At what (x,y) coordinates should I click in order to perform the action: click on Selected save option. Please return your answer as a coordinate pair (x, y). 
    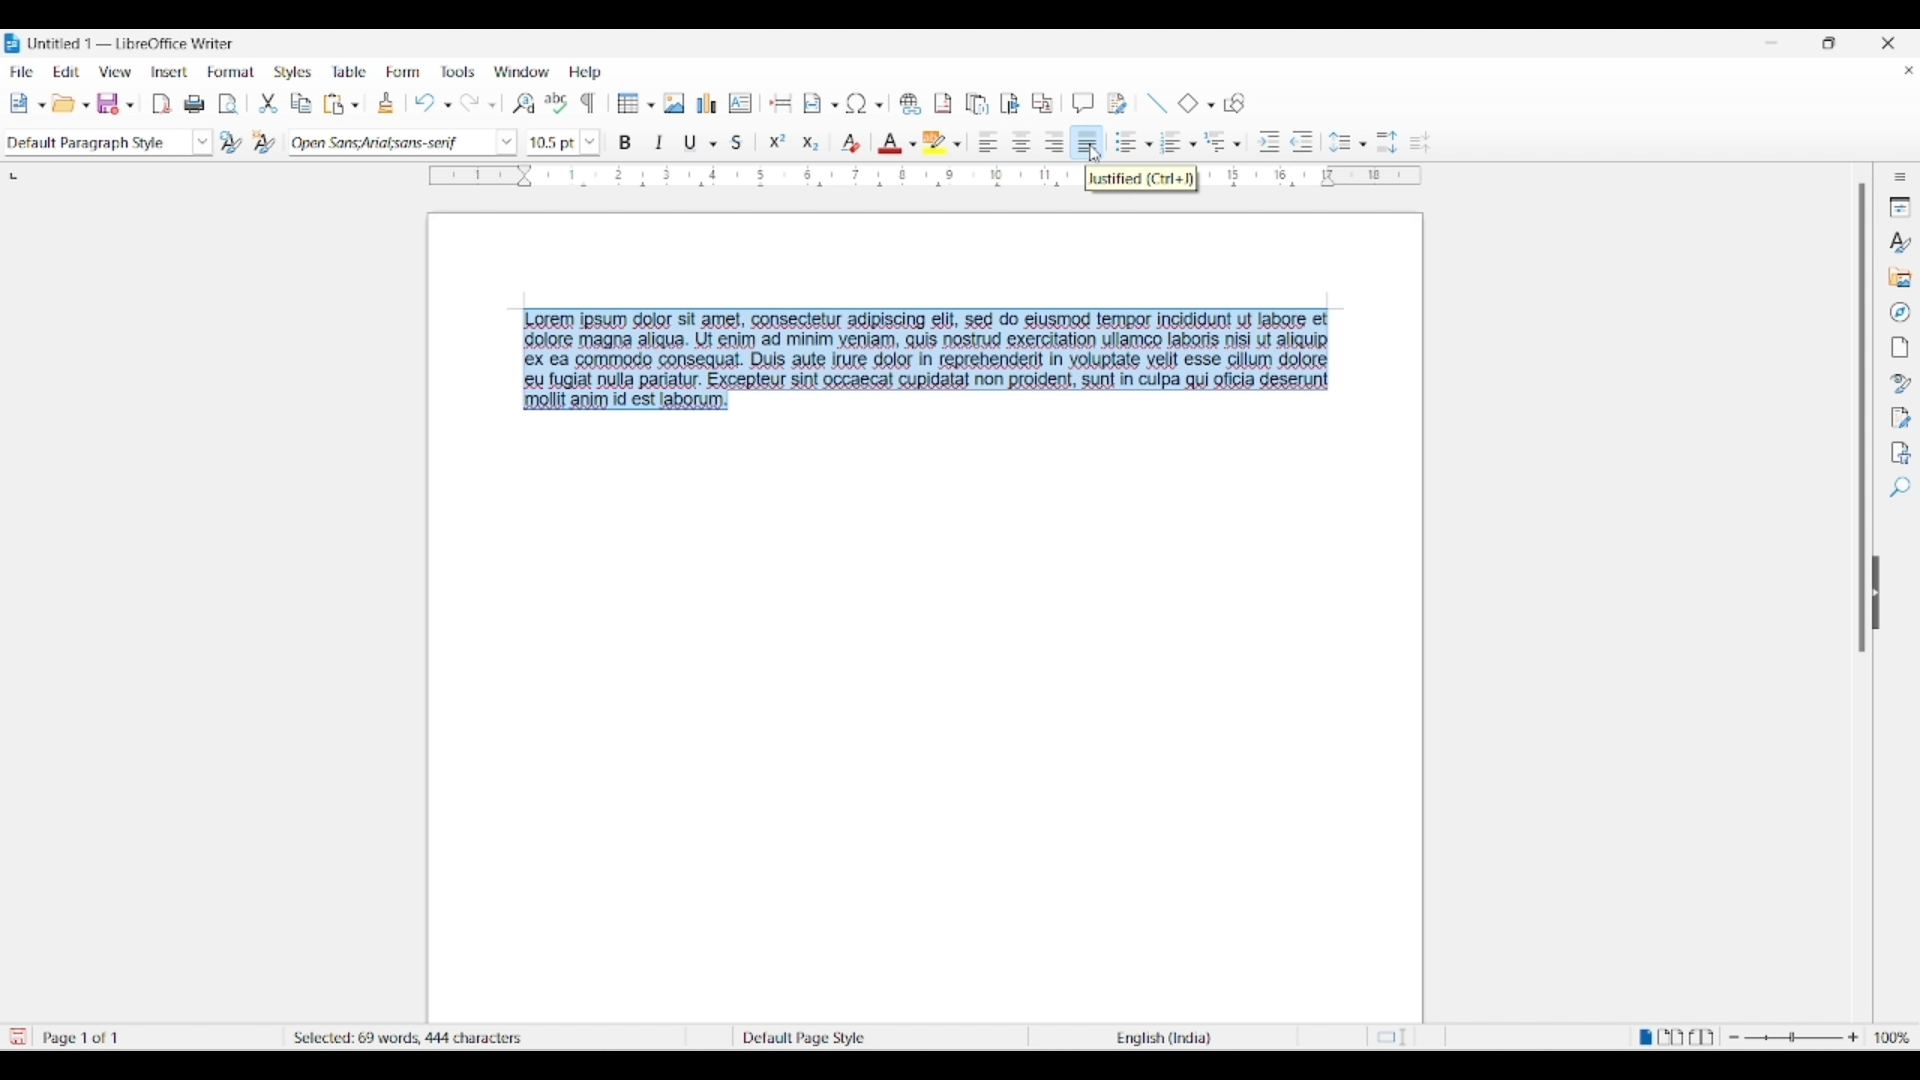
    Looking at the image, I should click on (113, 103).